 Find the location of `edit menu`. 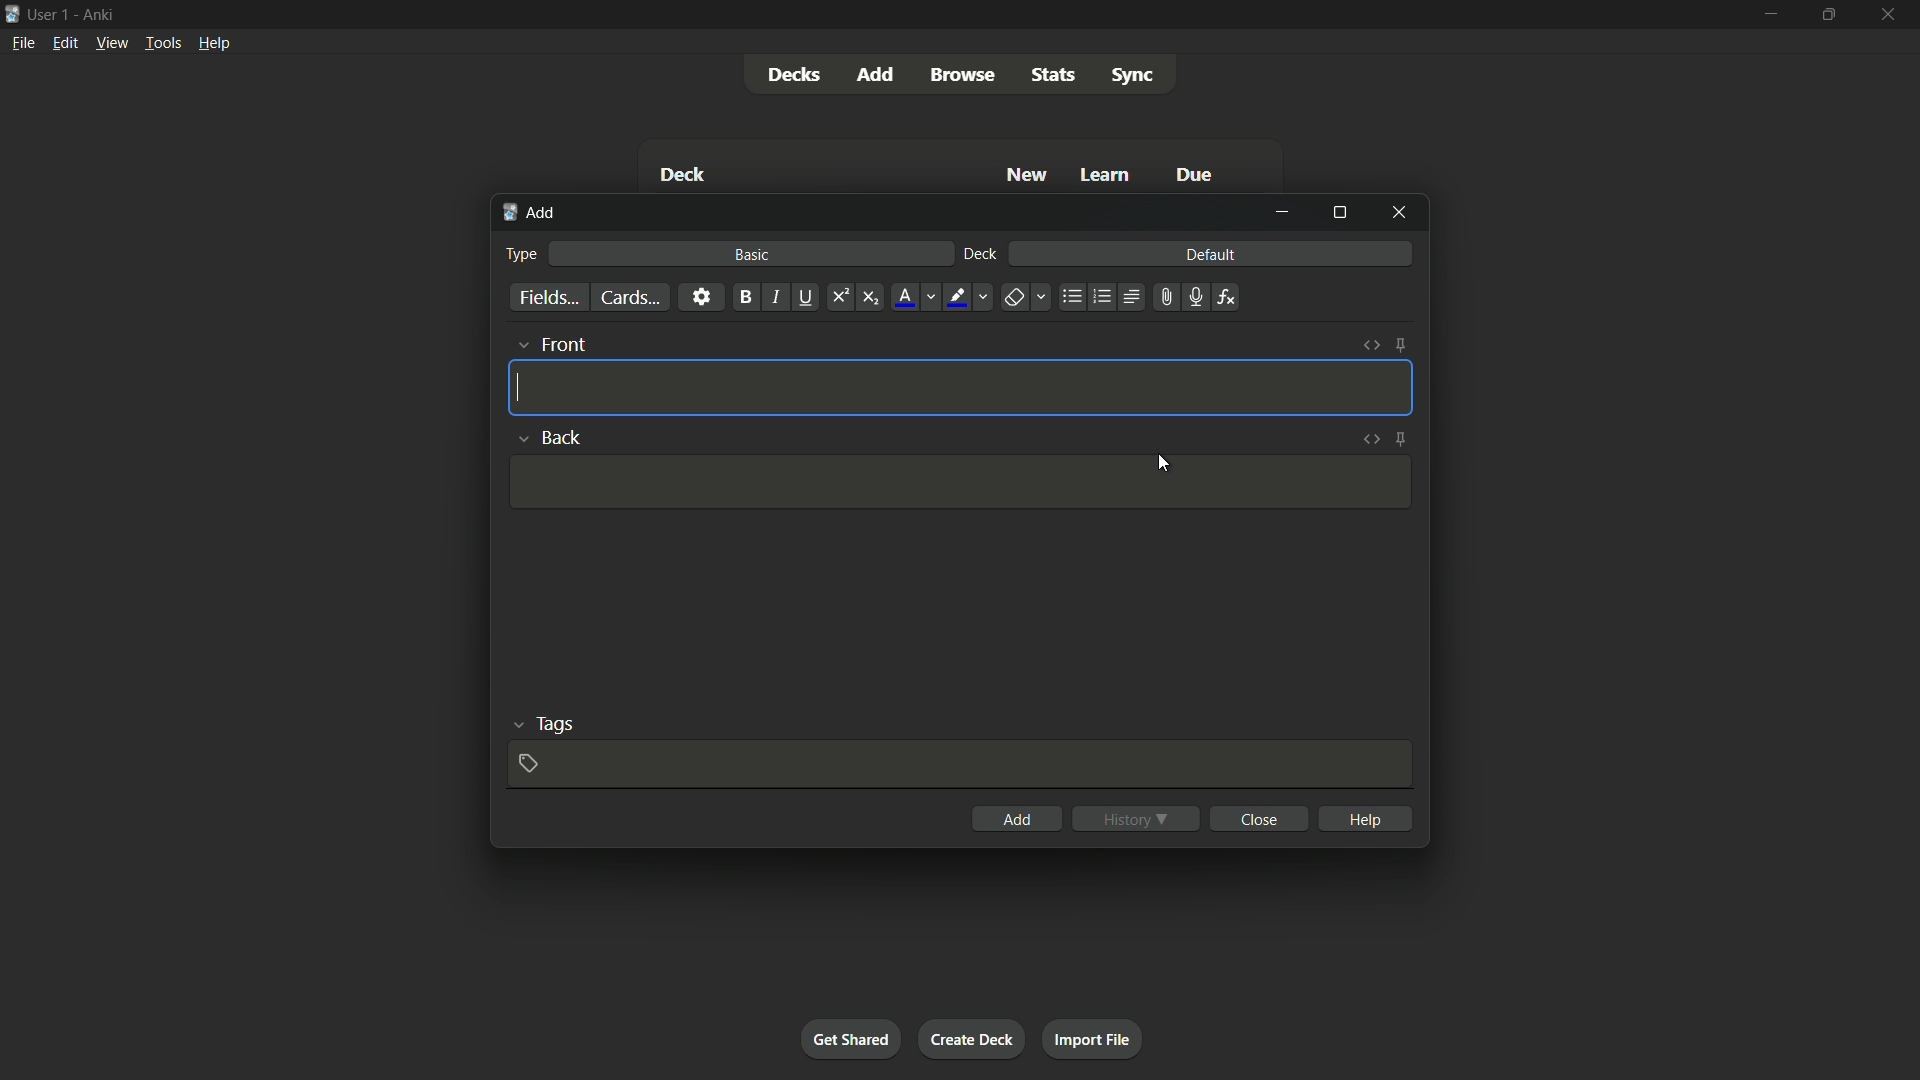

edit menu is located at coordinates (65, 43).